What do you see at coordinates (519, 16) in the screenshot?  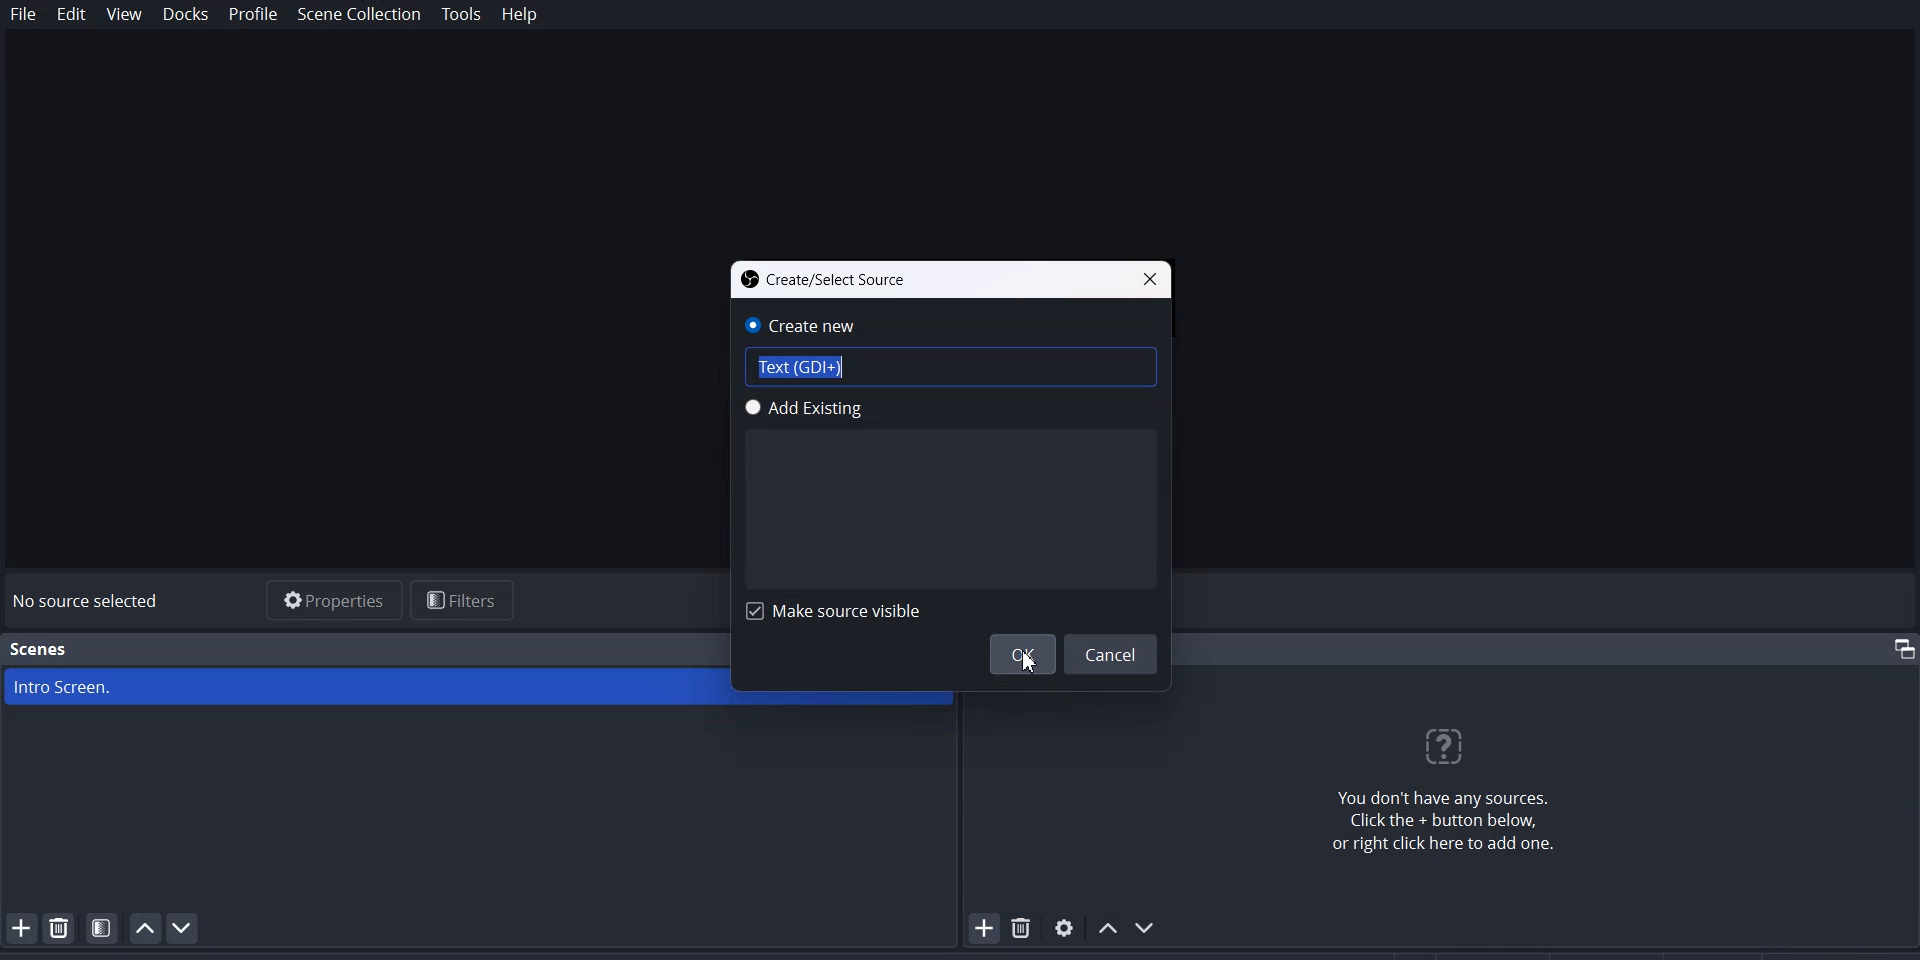 I see `Help` at bounding box center [519, 16].